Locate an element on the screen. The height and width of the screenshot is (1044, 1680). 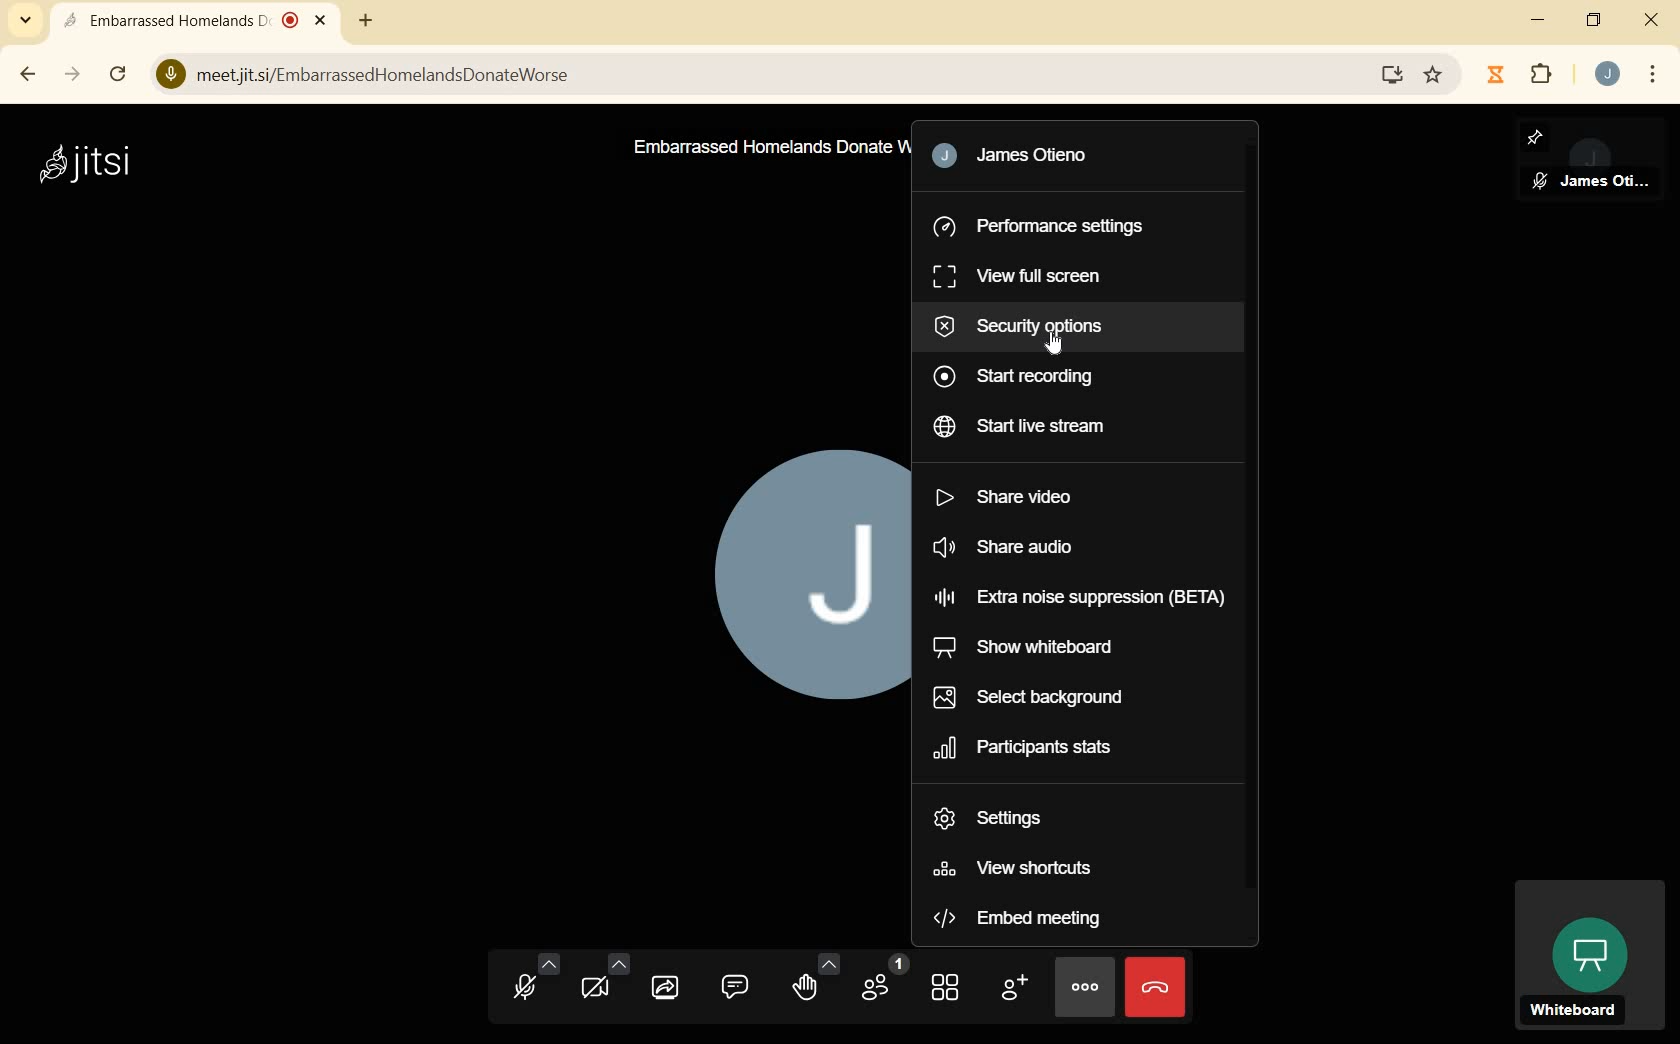
select background is located at coordinates (1040, 695).